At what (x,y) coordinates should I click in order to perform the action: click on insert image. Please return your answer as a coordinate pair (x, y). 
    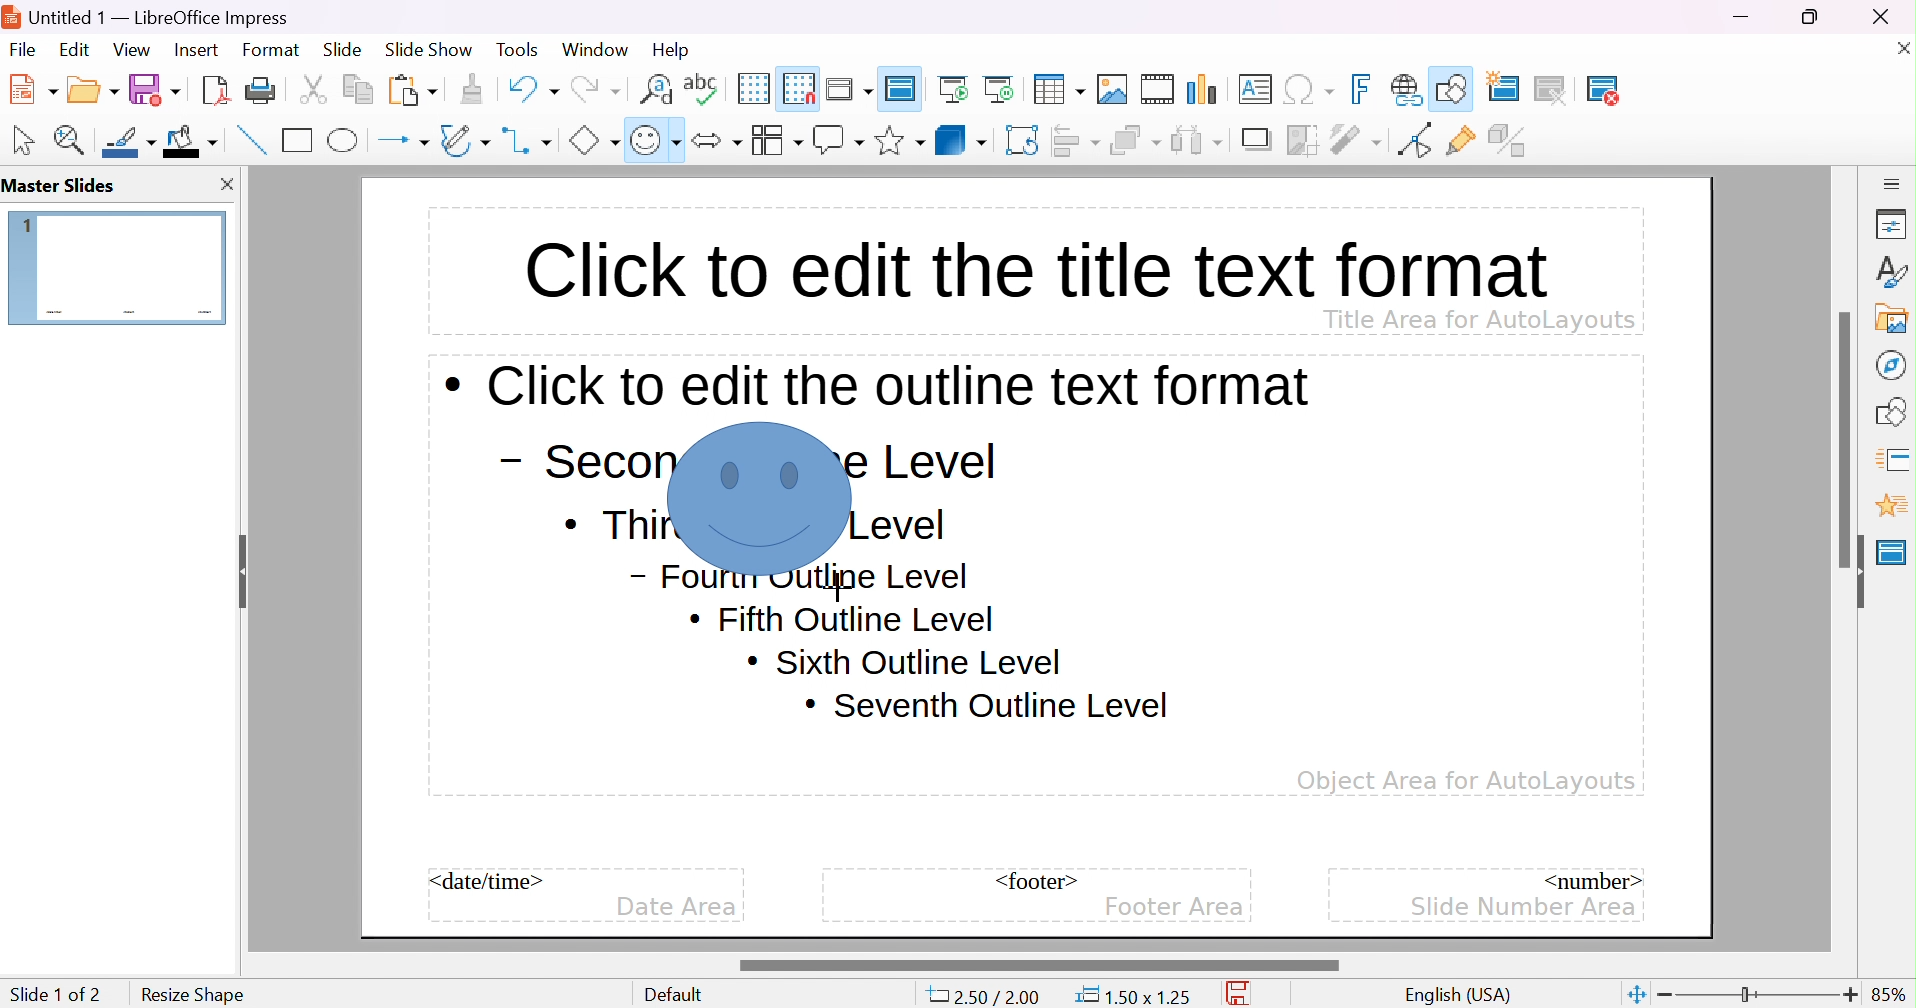
    Looking at the image, I should click on (1113, 89).